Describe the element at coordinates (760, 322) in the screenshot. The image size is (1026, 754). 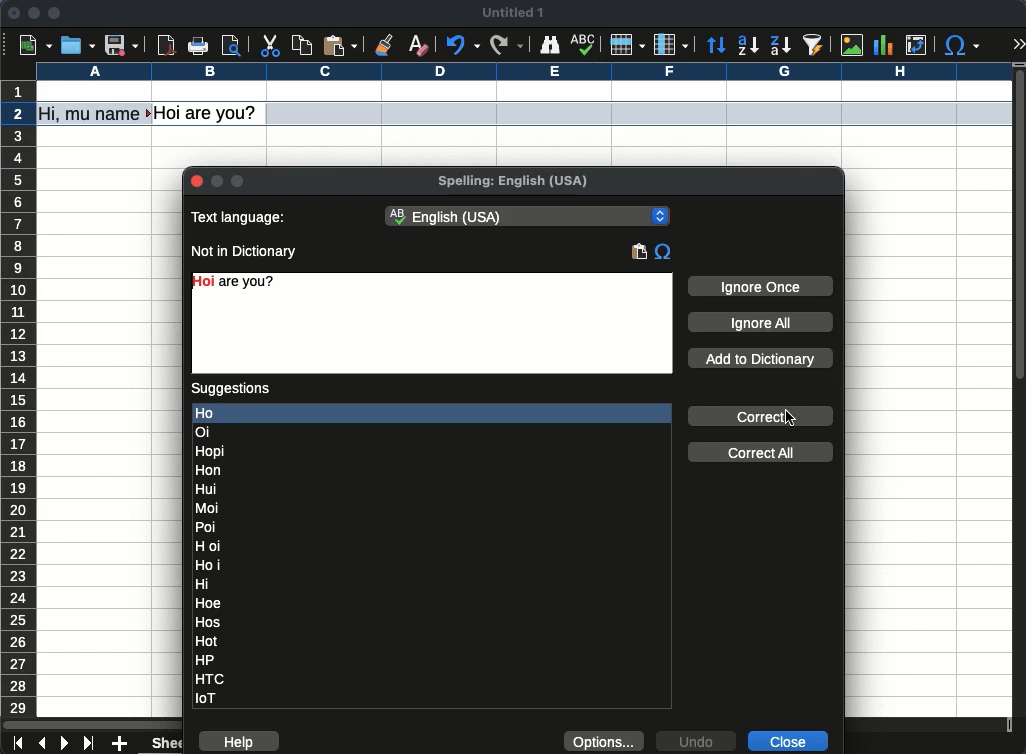
I see `ignore all` at that location.